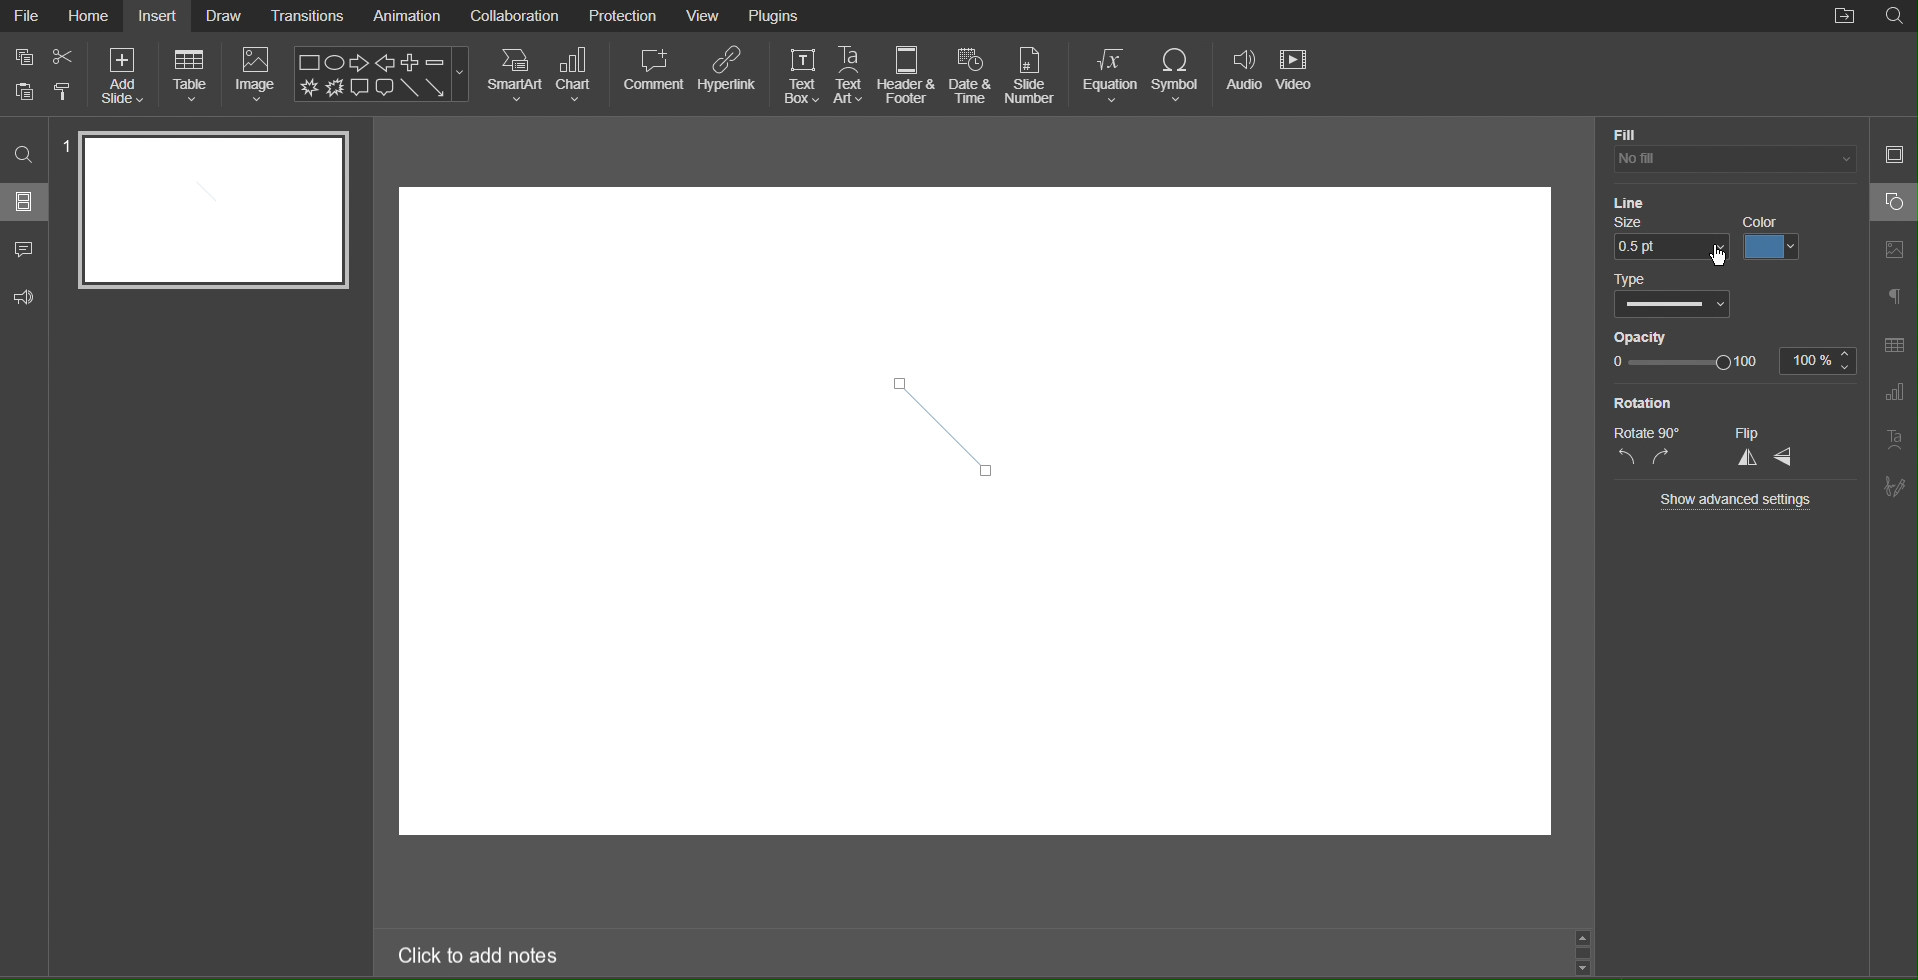 This screenshot has width=1918, height=980. Describe the element at coordinates (1896, 298) in the screenshot. I see `Paragraph Settings` at that location.